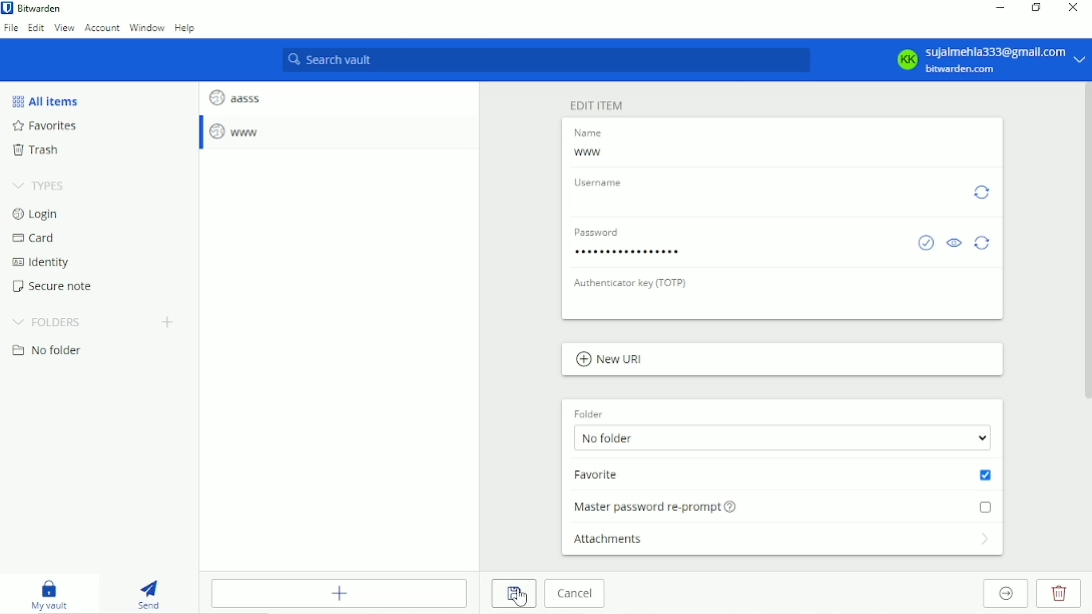 The width and height of the screenshot is (1092, 614). Describe the element at coordinates (148, 28) in the screenshot. I see `Window` at that location.